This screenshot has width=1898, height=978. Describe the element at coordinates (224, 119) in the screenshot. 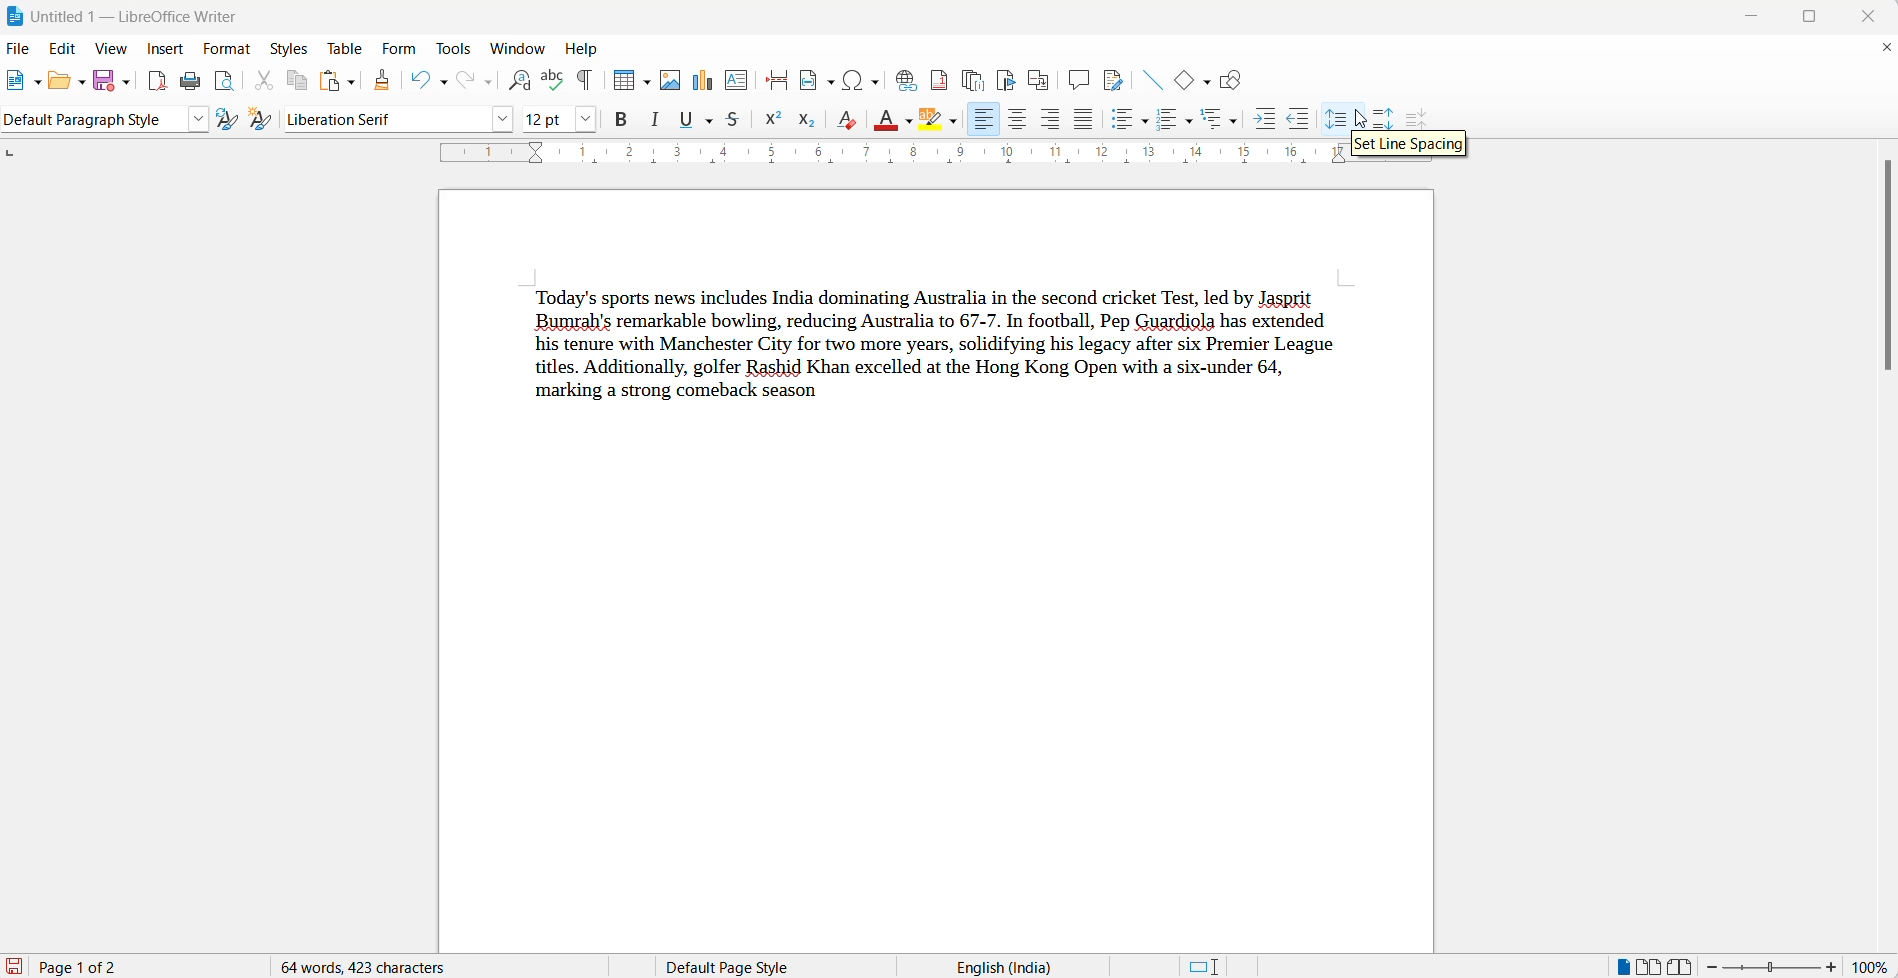

I see `update selected style` at that location.